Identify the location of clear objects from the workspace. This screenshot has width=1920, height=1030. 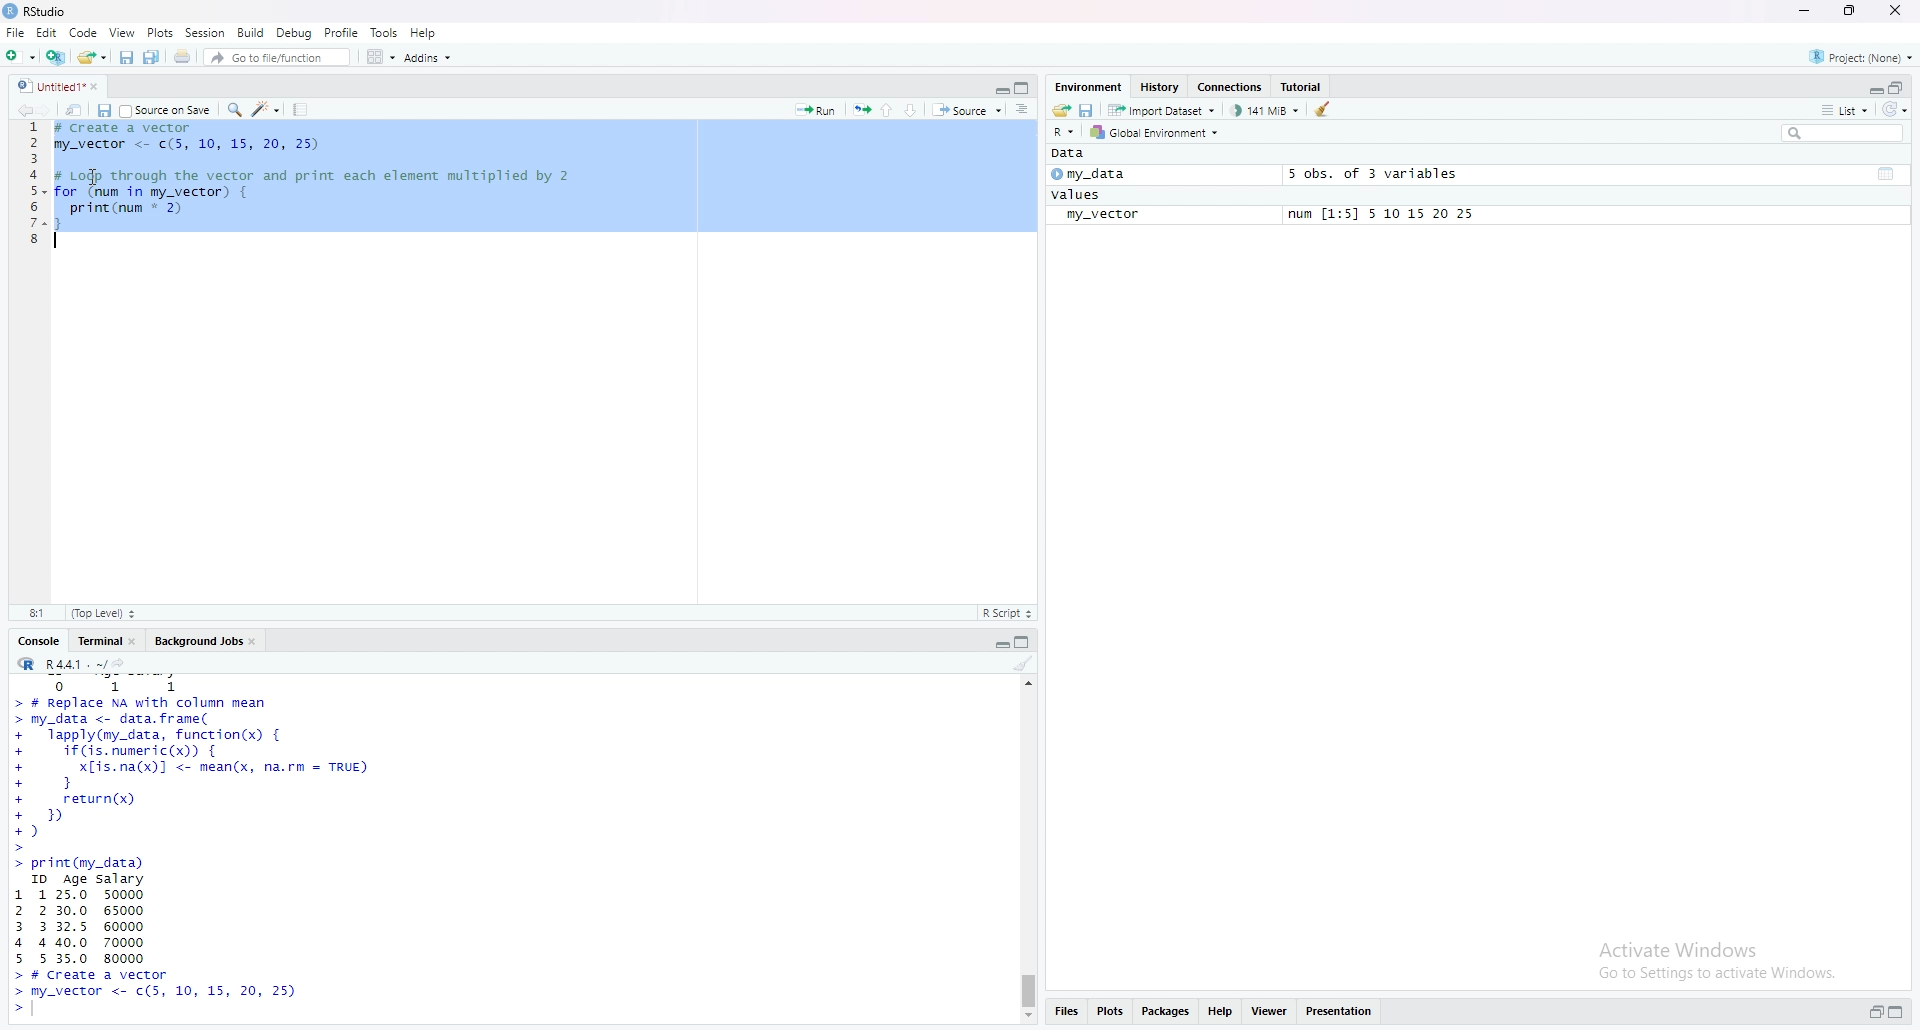
(1325, 111).